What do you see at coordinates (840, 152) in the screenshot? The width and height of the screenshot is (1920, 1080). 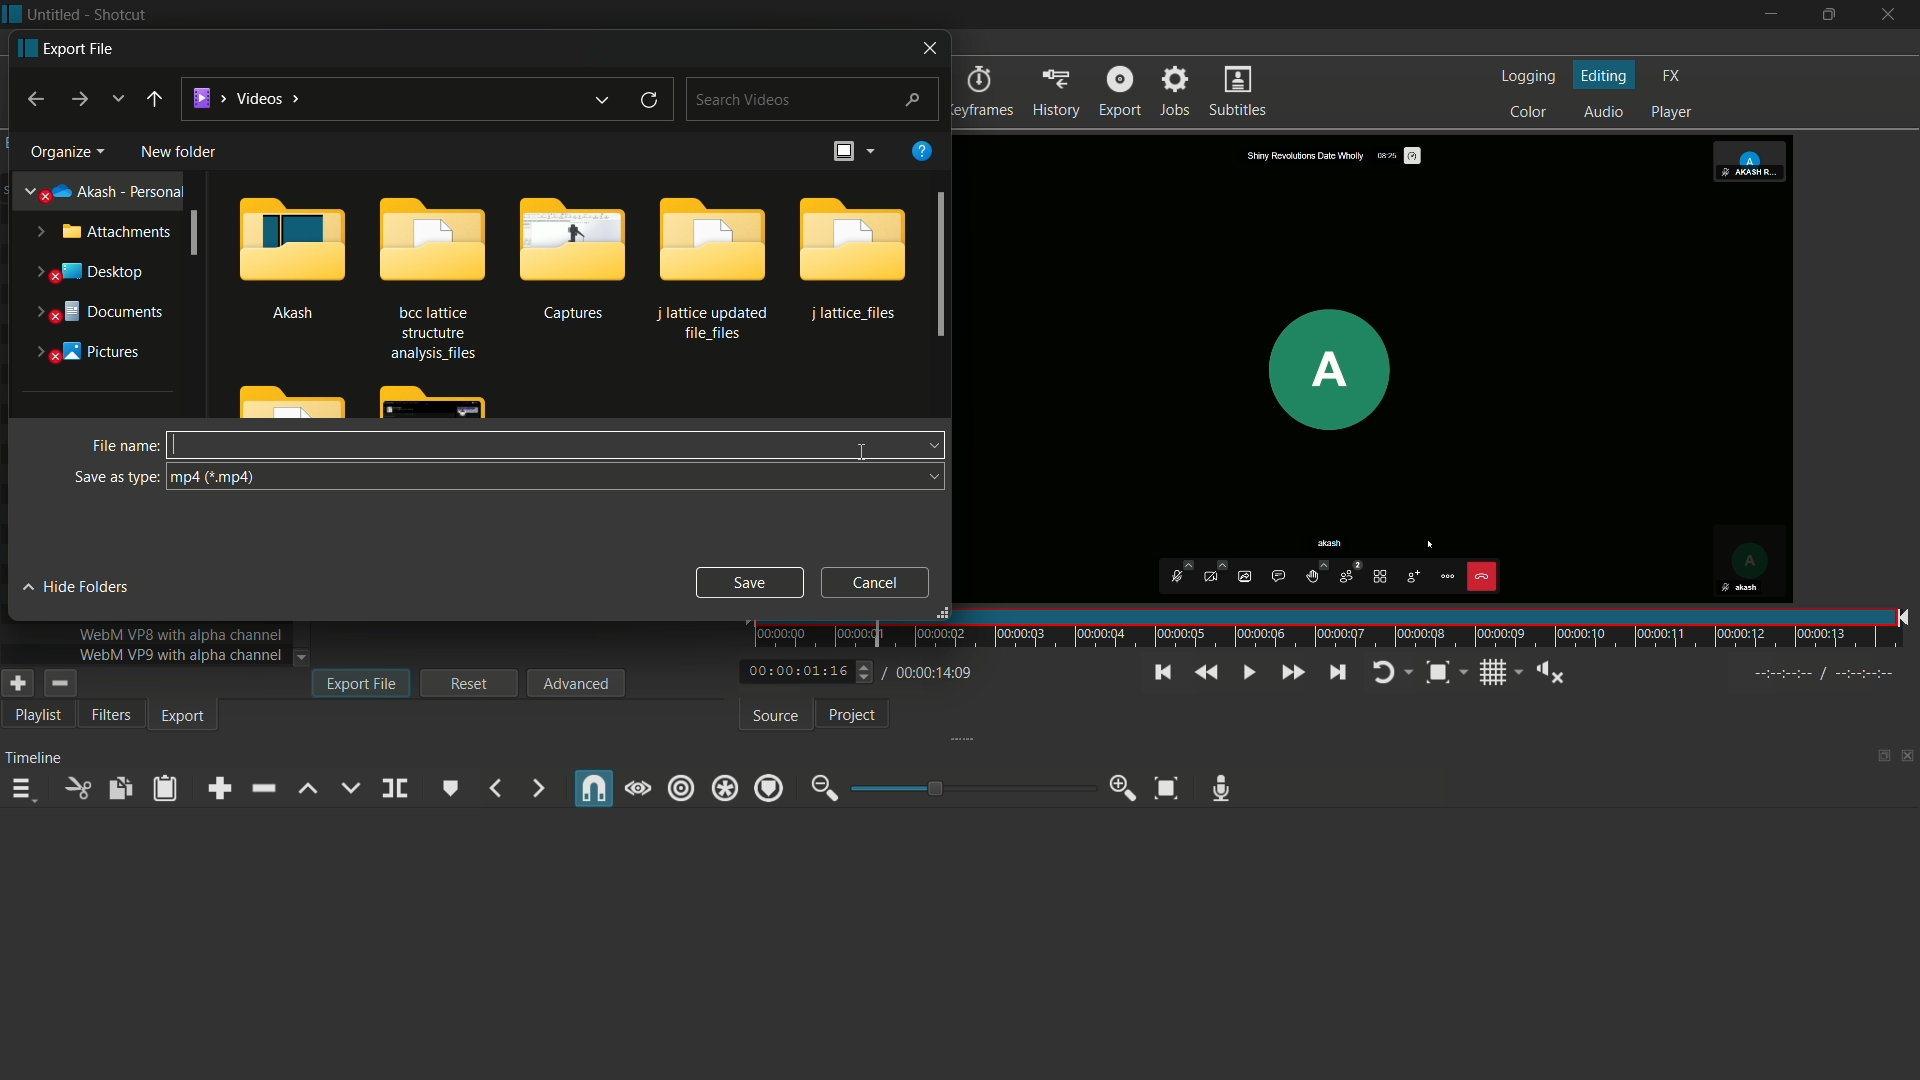 I see `change the view` at bounding box center [840, 152].